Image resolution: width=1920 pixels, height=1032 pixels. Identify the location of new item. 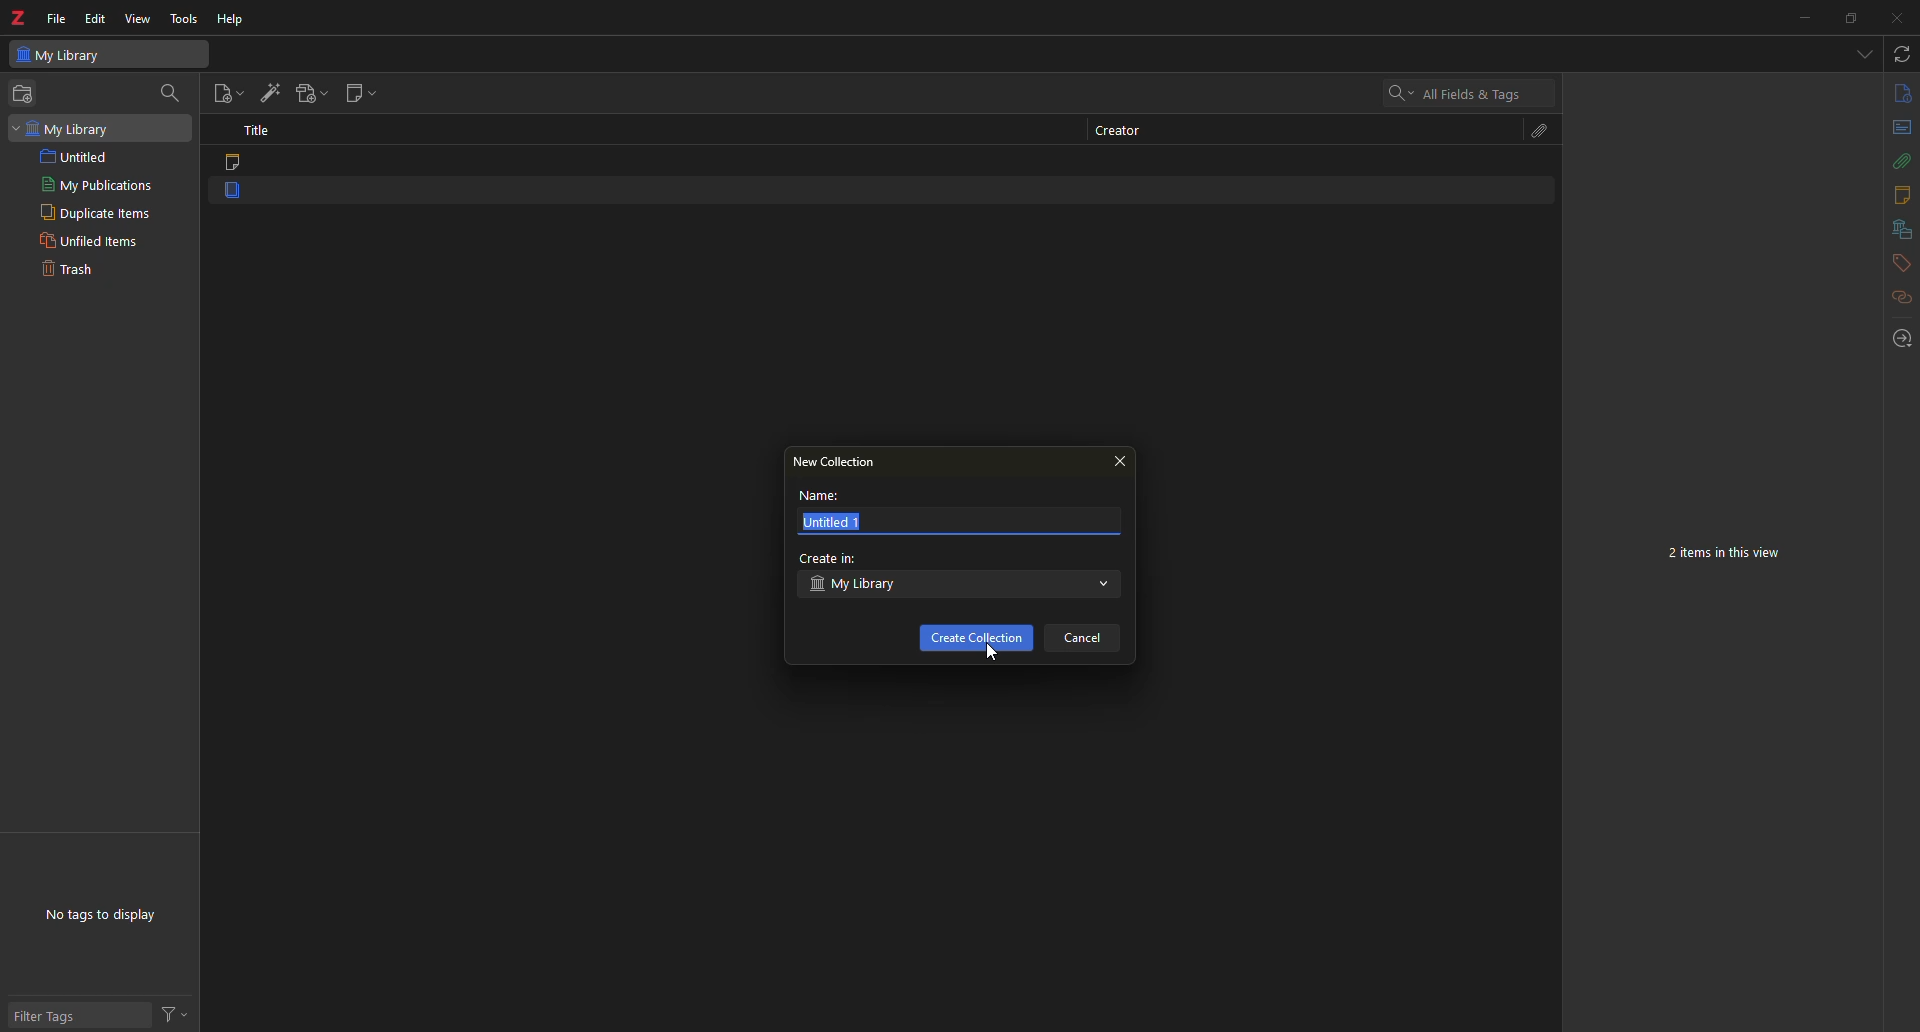
(228, 93).